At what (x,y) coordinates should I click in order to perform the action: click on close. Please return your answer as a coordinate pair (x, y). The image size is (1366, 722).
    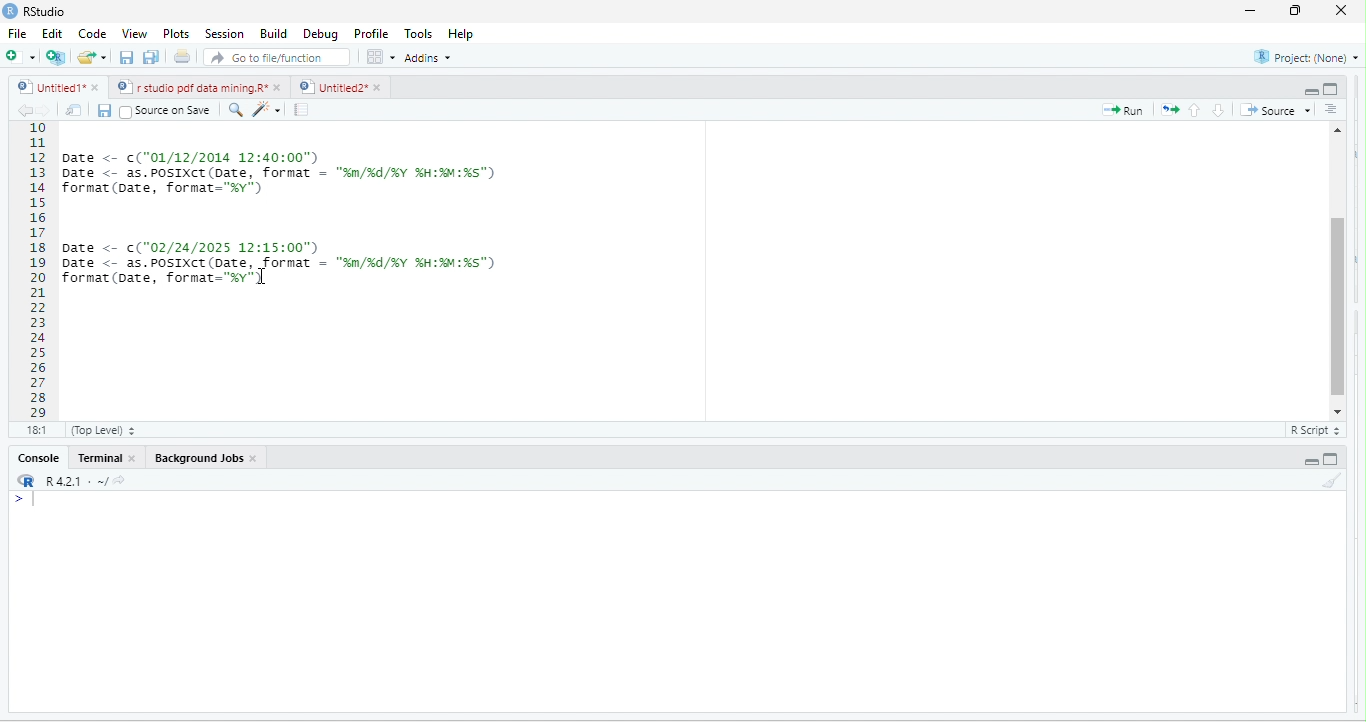
    Looking at the image, I should click on (1336, 10).